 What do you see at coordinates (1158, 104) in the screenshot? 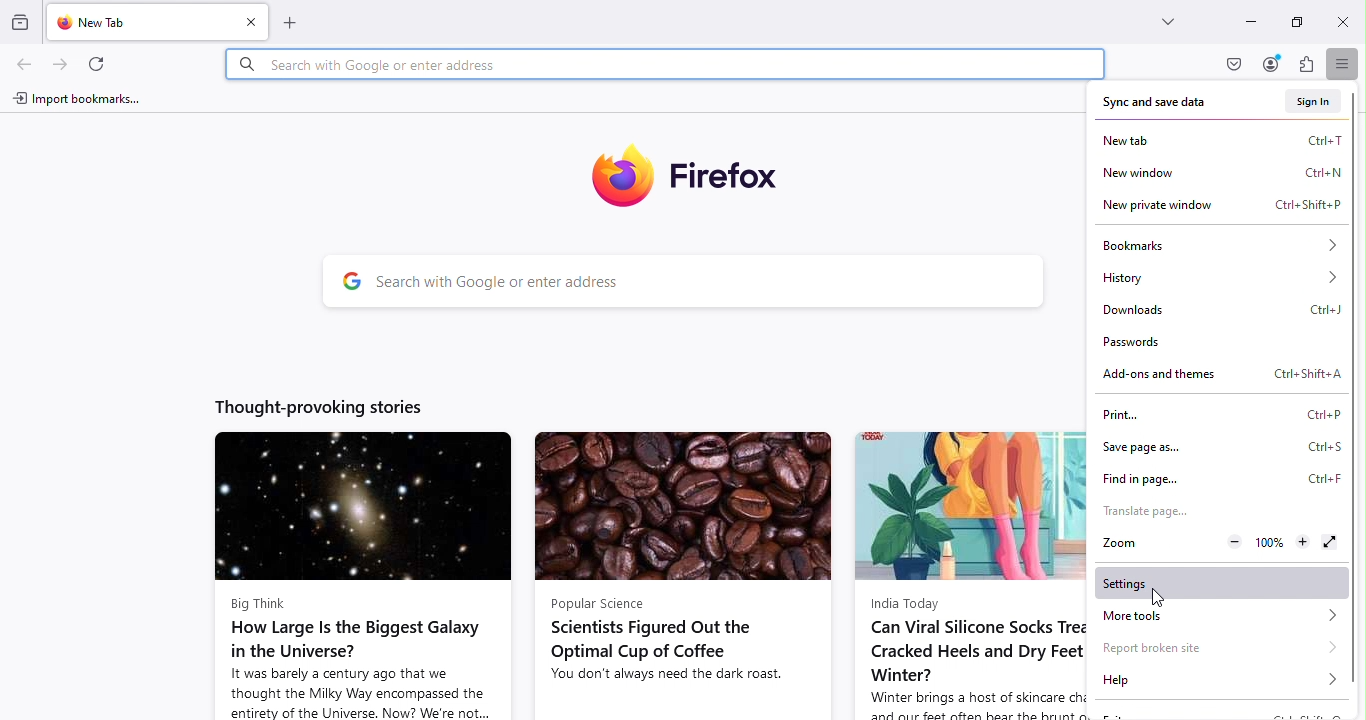
I see `Sync and save data` at bounding box center [1158, 104].